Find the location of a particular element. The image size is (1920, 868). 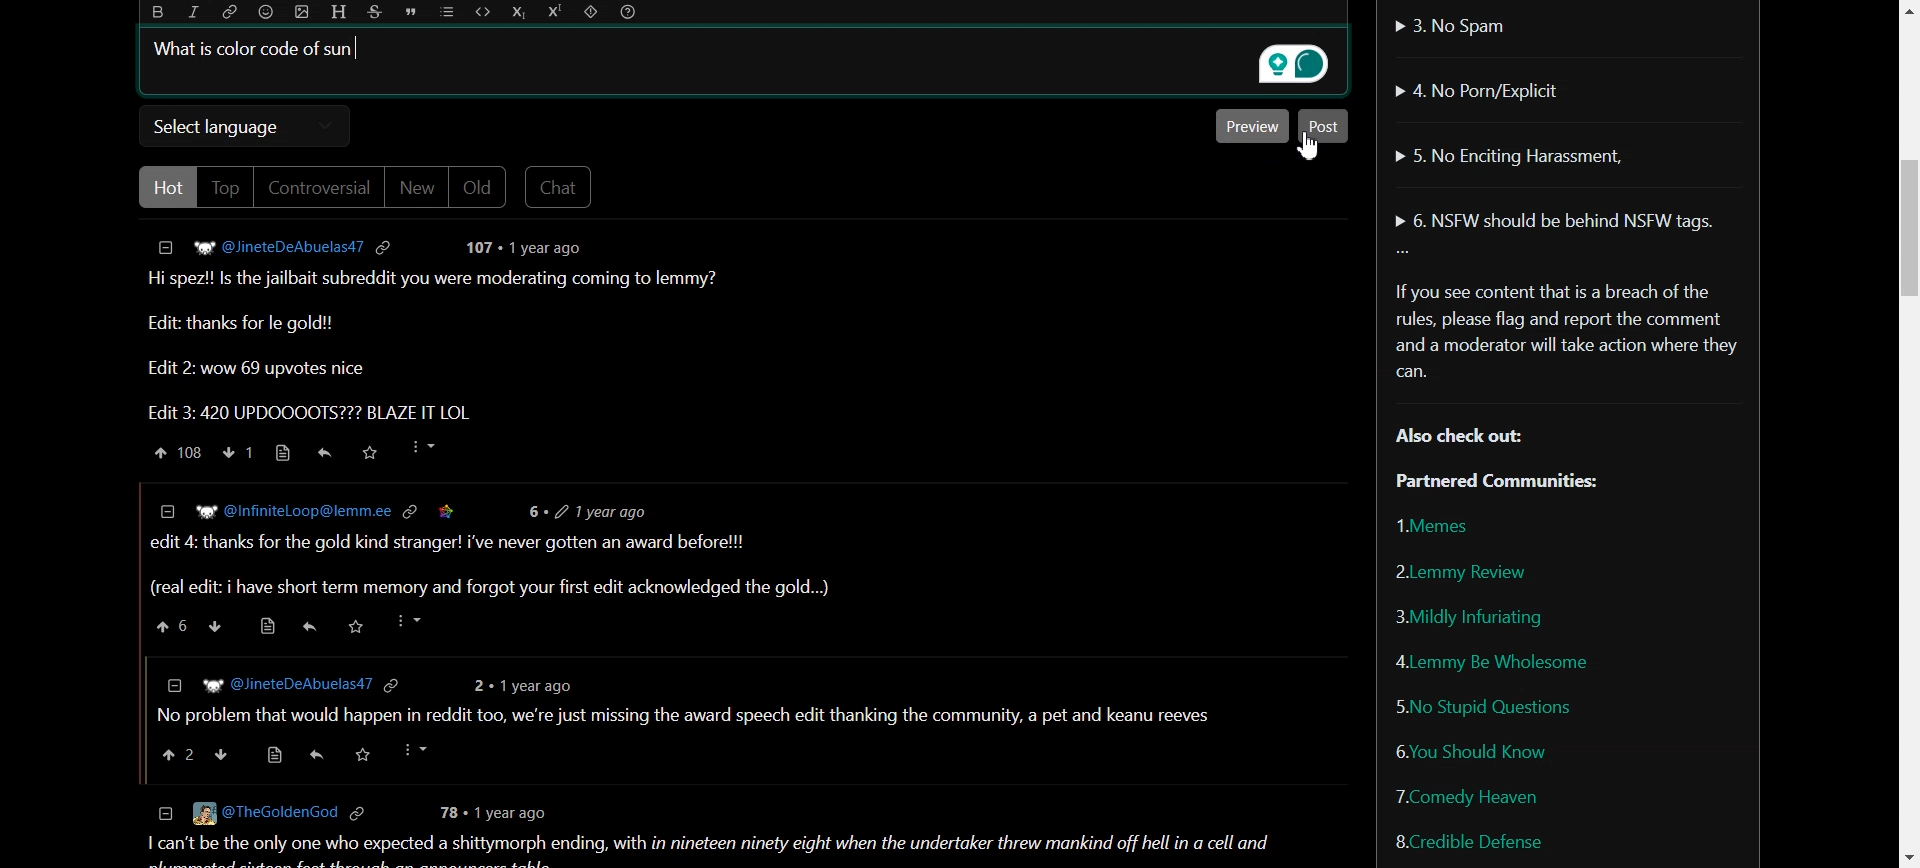

No Stupid Questions is located at coordinates (1481, 708).